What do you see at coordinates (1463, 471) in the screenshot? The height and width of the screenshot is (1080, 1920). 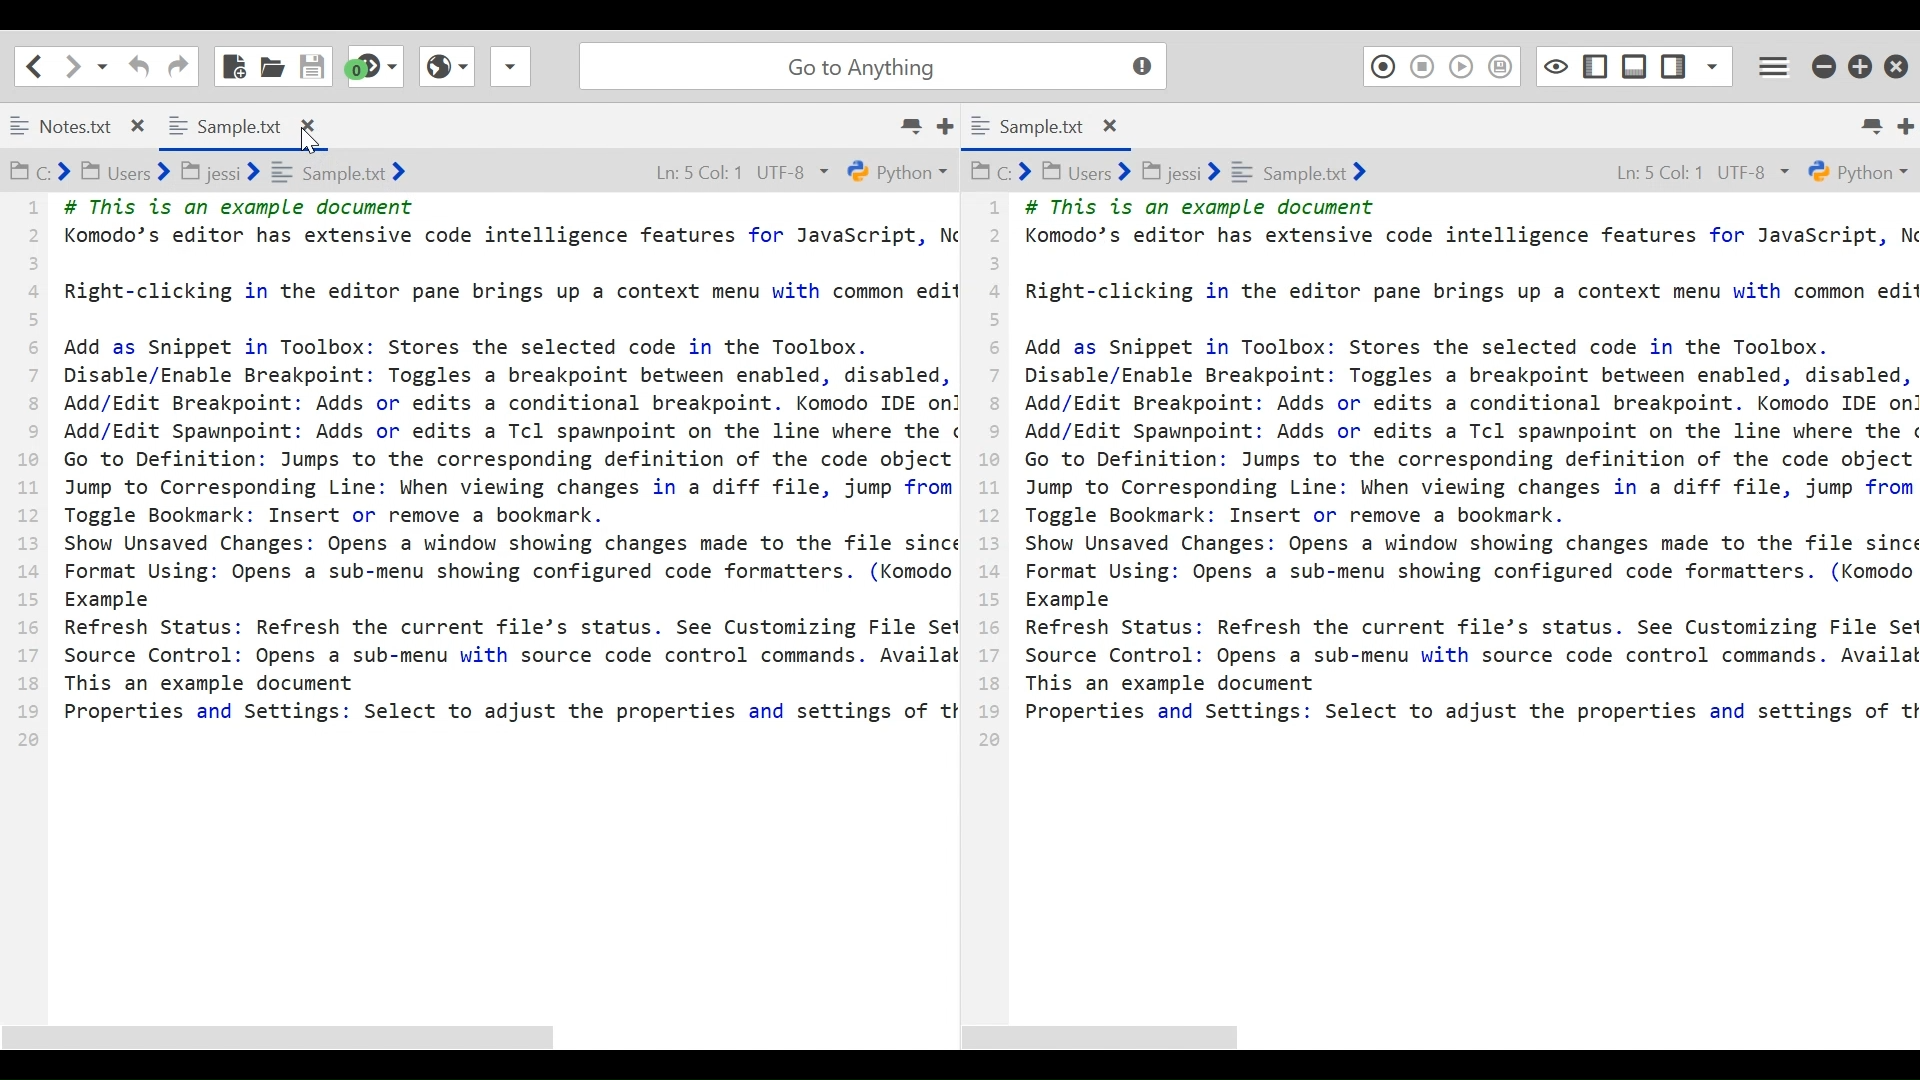 I see `# This is an example document

Komodo’s editor has extensive code intelligence features for JavaScript, \
Right-clicking in the editor pane brings up a context menu with common edi
Add as Snippet in Toolbox: Stores the selected code in the Toolbox.
Disable/Enable Breakpoint: Toggles a breakpoint between enabled, disabled,
Add/Edit Breakpoint: Adds or edits a conditional breakpoint. Komodo IDE or
Add/Edit Spawnpoint: Adds or edits a Tcl spawnpoint on the line where the
Go to Definition: Jumps to the corresponding definition of the code object
Jump to Corresponding Line: When viewing changes in a diff file, jump from
Toggle Bookmark: Insert or remove a bookmark.

Show Unsaved Changes: Opens a window showing changes made to the file sinc
Format Using: Opens a sub-menu showing configured code formatters. (Komodc
Example

Refresh Status: Refresh the current file’s status. See Customizing File Se
Source Control: Opens a sub-menu with source code control commands. Availa
This an example document

Properties and Settings: Select to adjust the properties and settings of t` at bounding box center [1463, 471].